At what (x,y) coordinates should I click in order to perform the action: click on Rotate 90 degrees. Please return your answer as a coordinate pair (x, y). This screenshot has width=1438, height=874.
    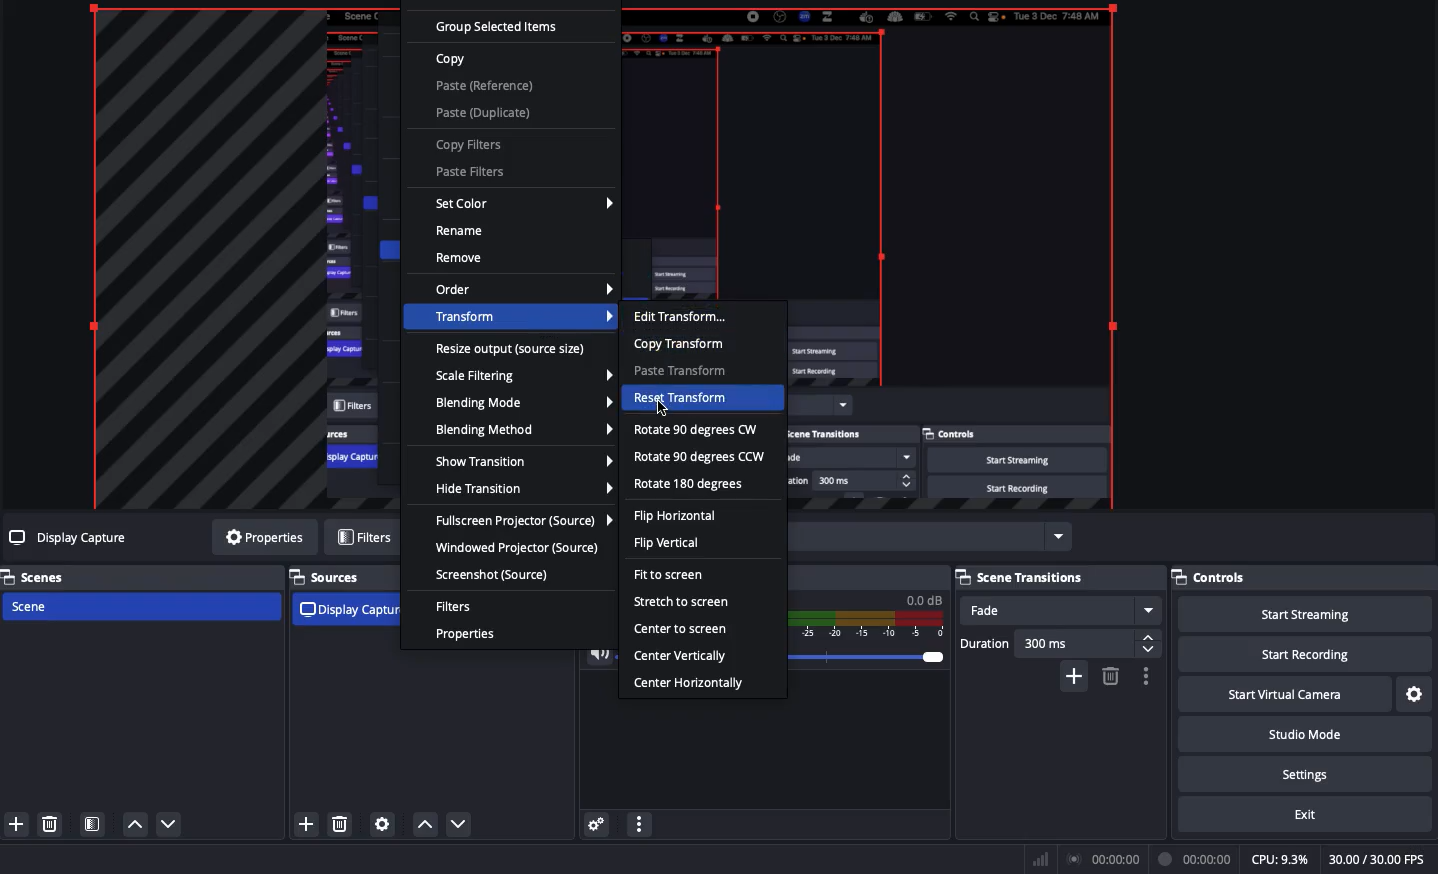
    Looking at the image, I should click on (701, 460).